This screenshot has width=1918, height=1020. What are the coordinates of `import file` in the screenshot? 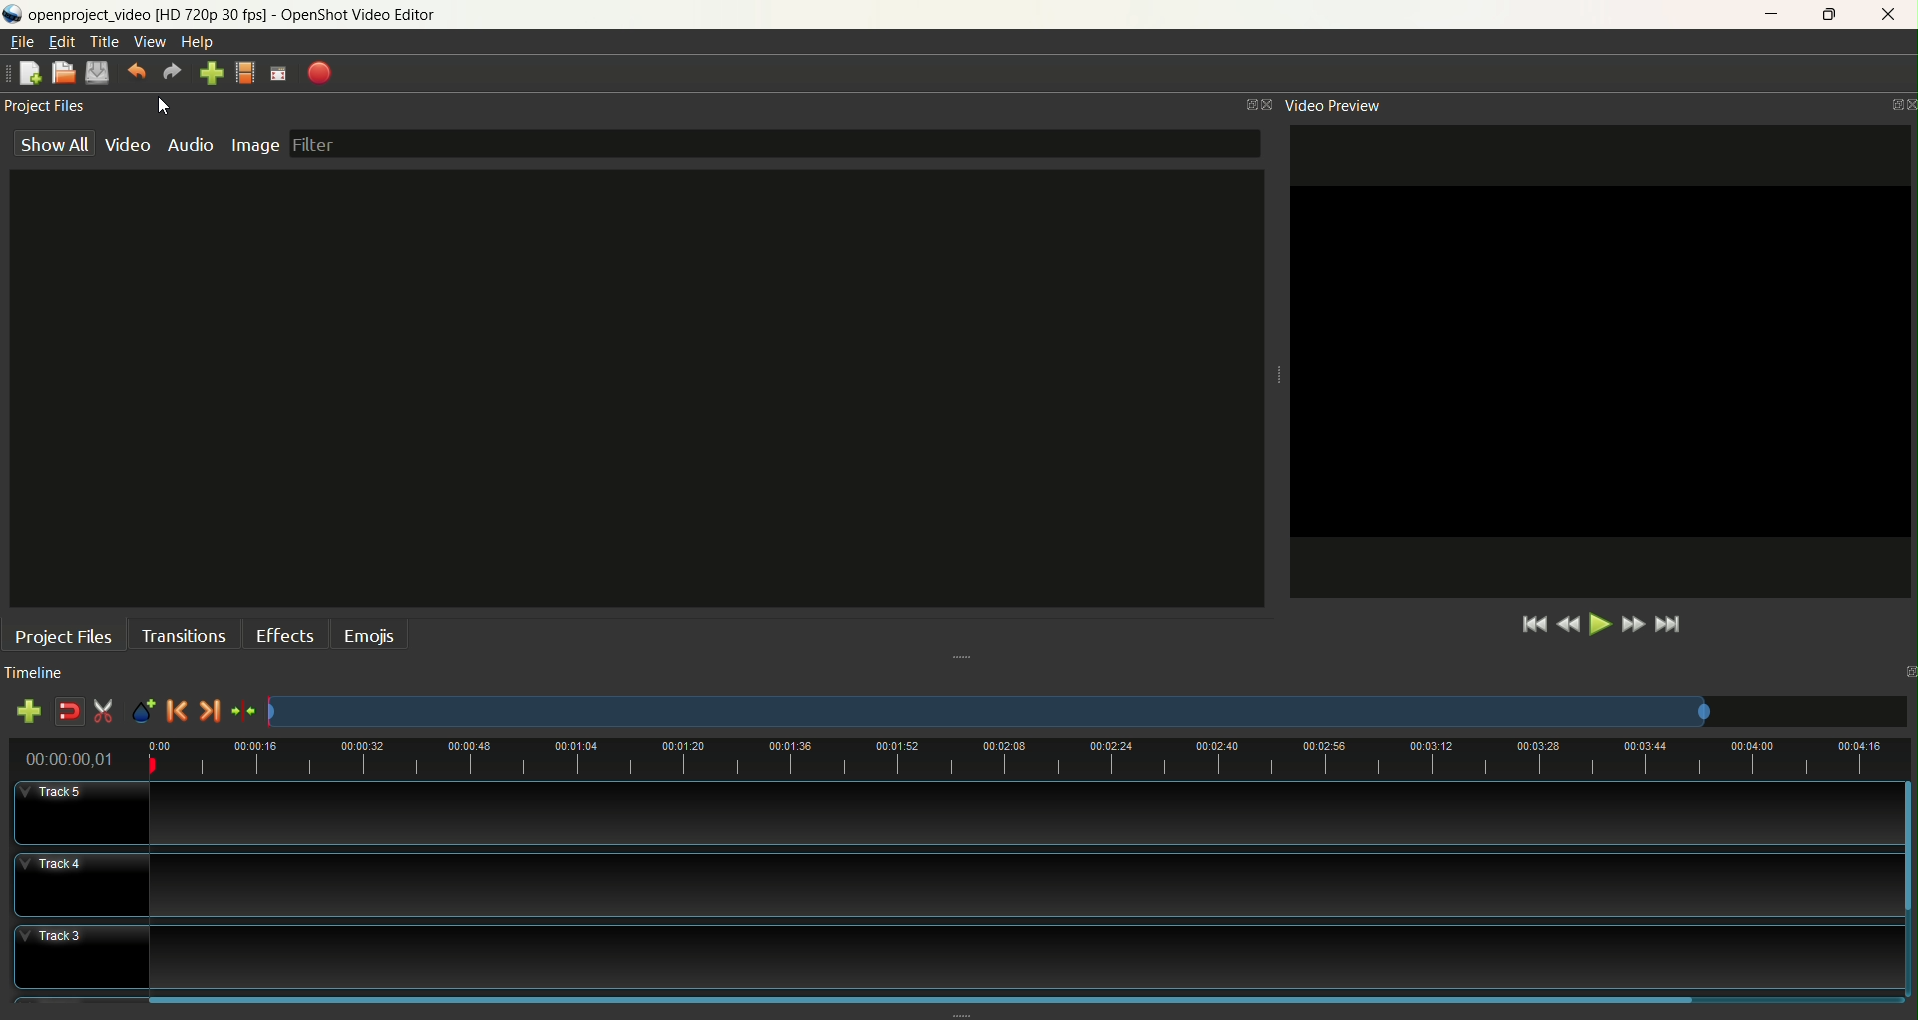 It's located at (208, 72).